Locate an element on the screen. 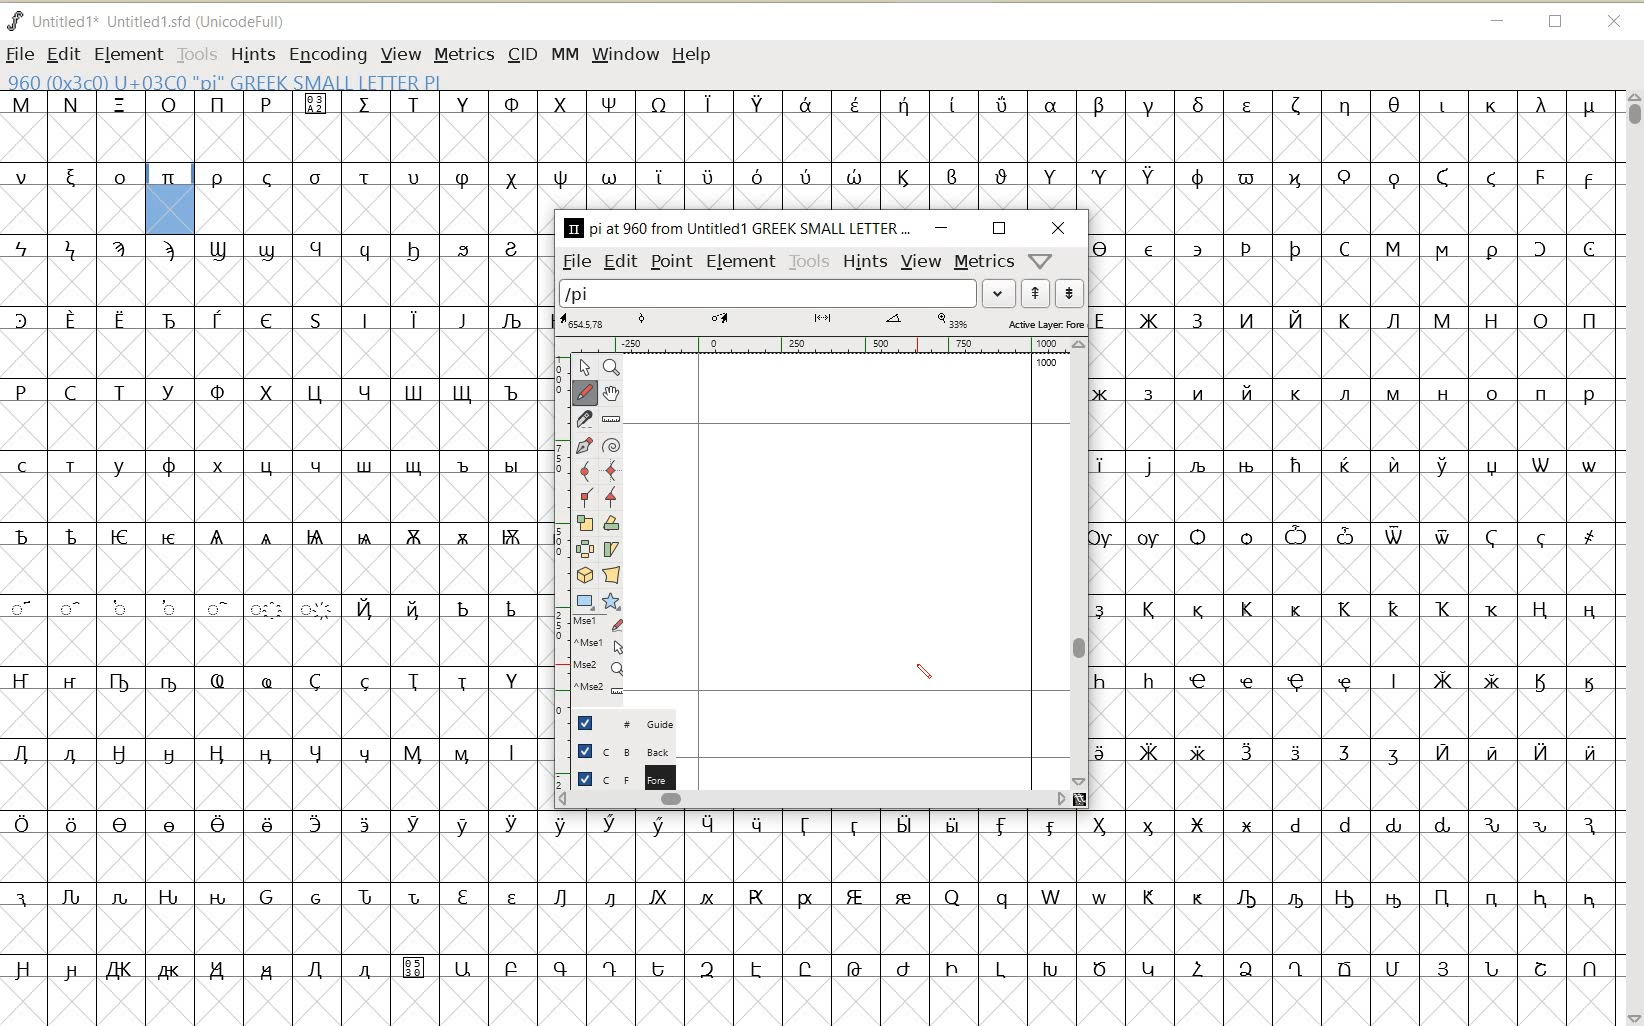 The height and width of the screenshot is (1026, 1644). FILE is located at coordinates (576, 262).